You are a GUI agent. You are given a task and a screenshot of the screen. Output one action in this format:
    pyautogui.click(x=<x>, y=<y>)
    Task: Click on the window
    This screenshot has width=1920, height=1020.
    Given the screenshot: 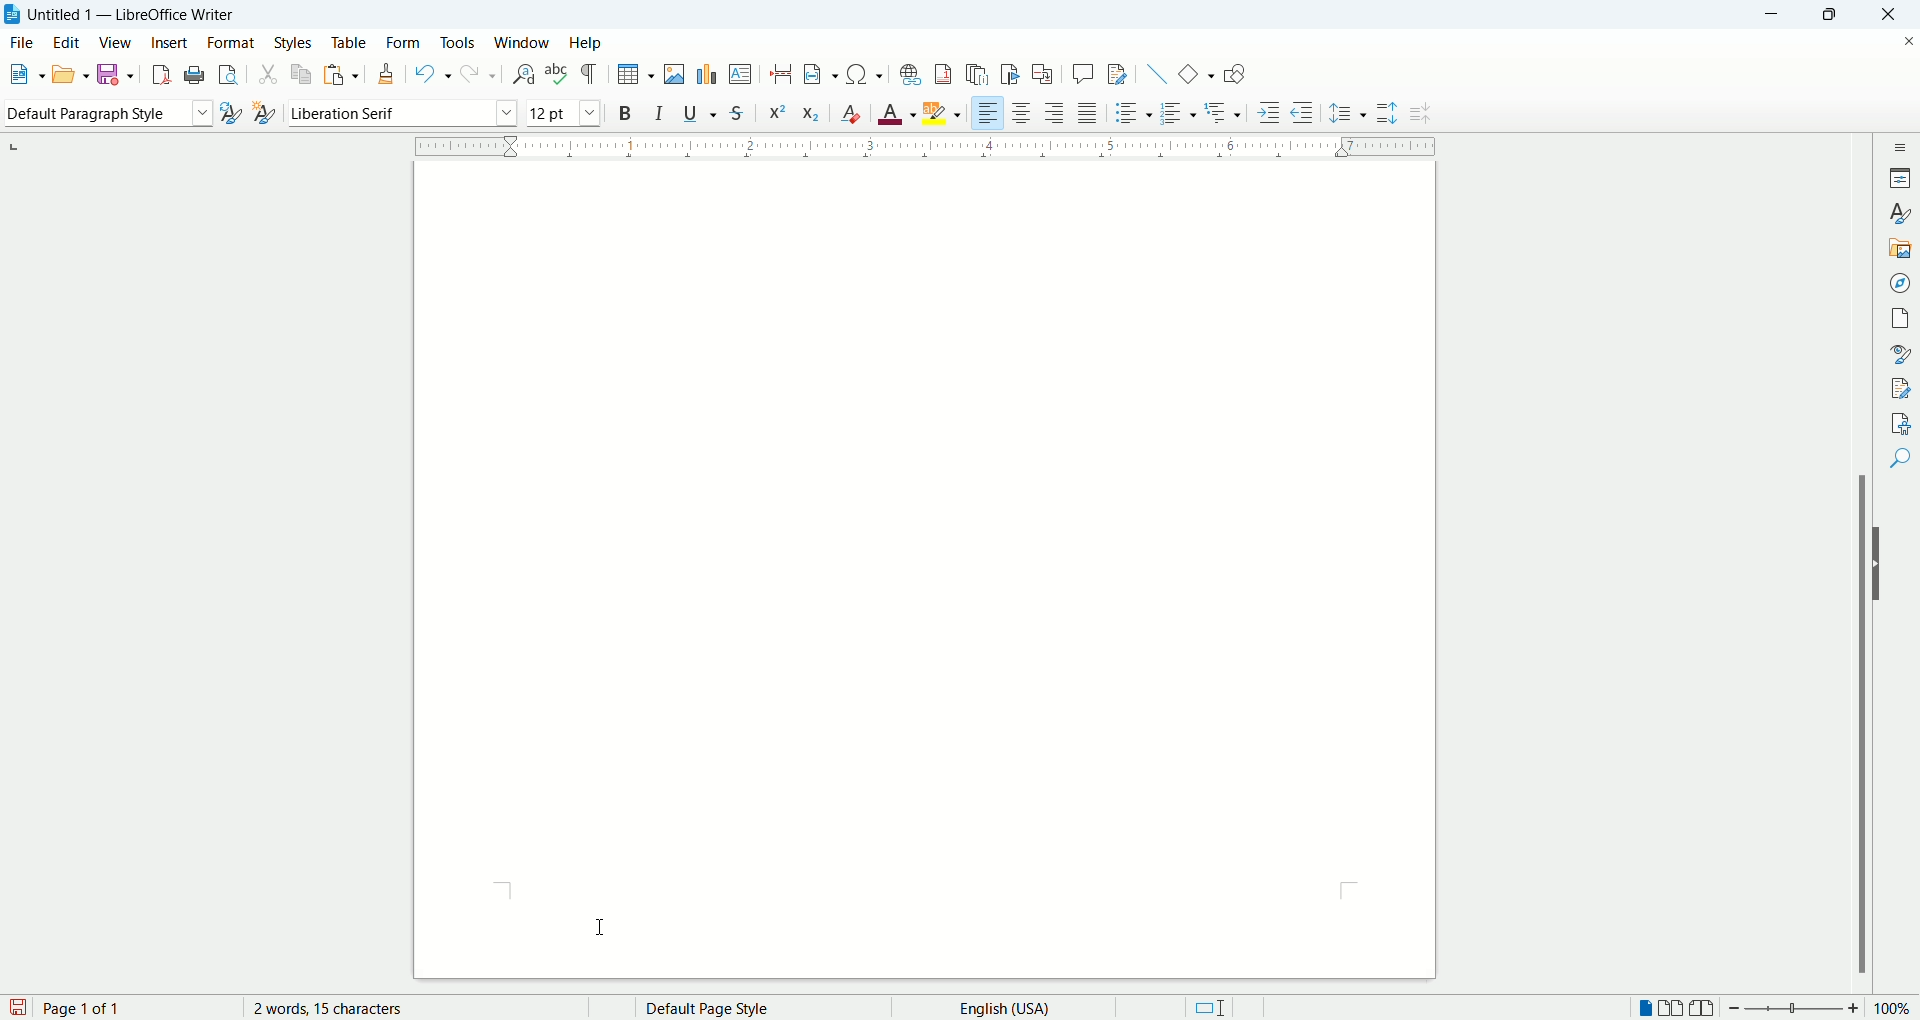 What is the action you would take?
    pyautogui.click(x=523, y=43)
    